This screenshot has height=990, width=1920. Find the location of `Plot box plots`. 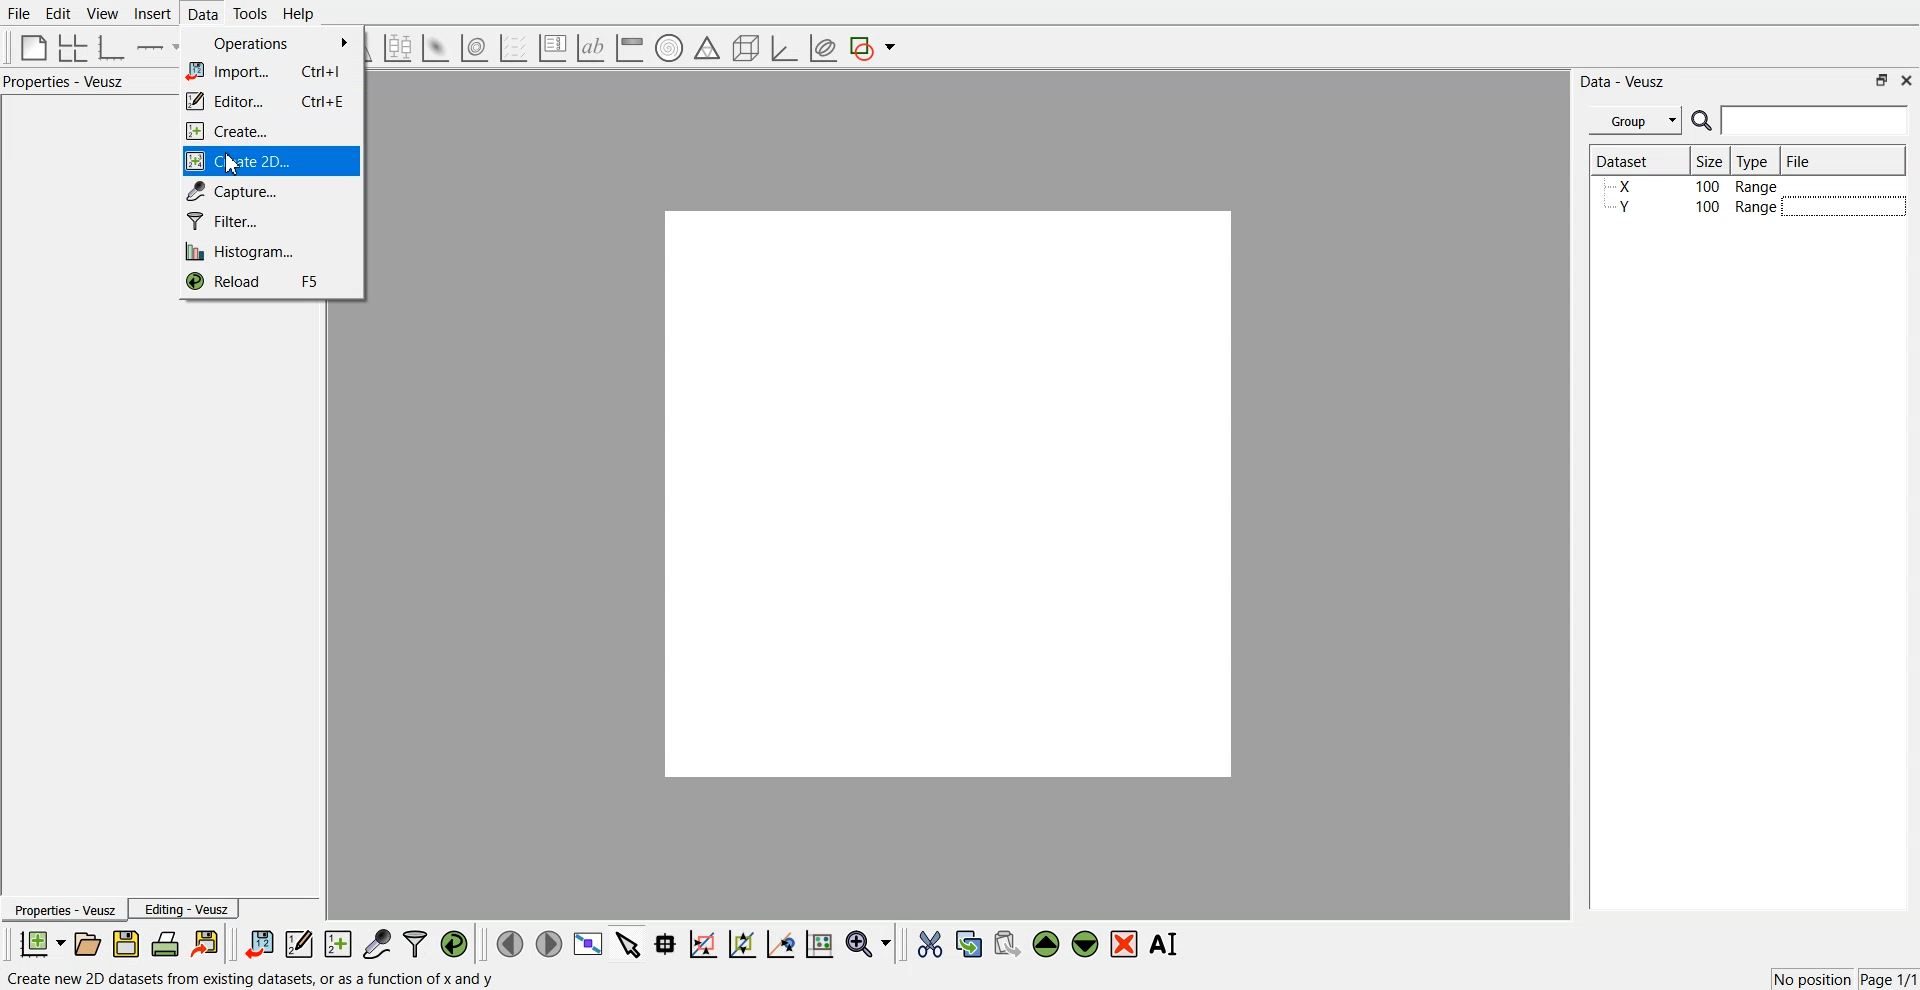

Plot box plots is located at coordinates (398, 48).